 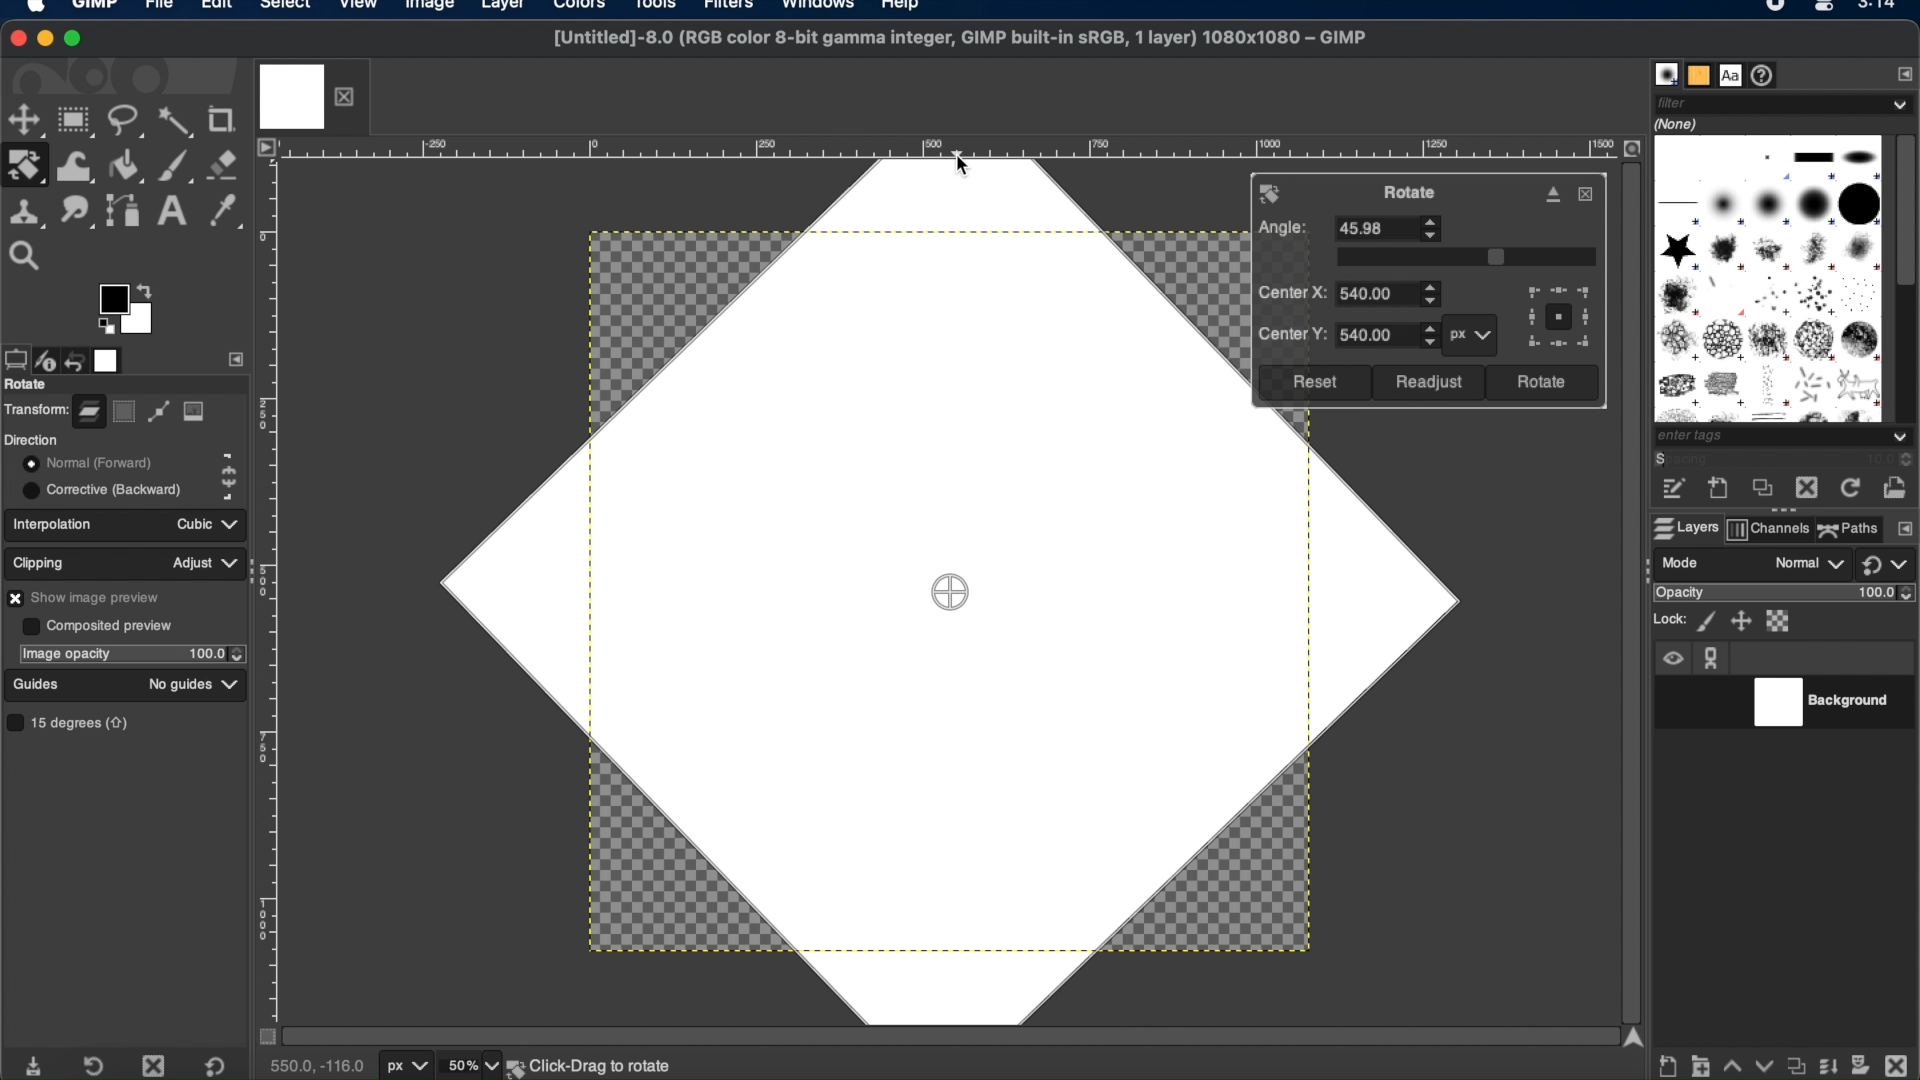 What do you see at coordinates (1781, 621) in the screenshot?
I see `lock alpha channel` at bounding box center [1781, 621].